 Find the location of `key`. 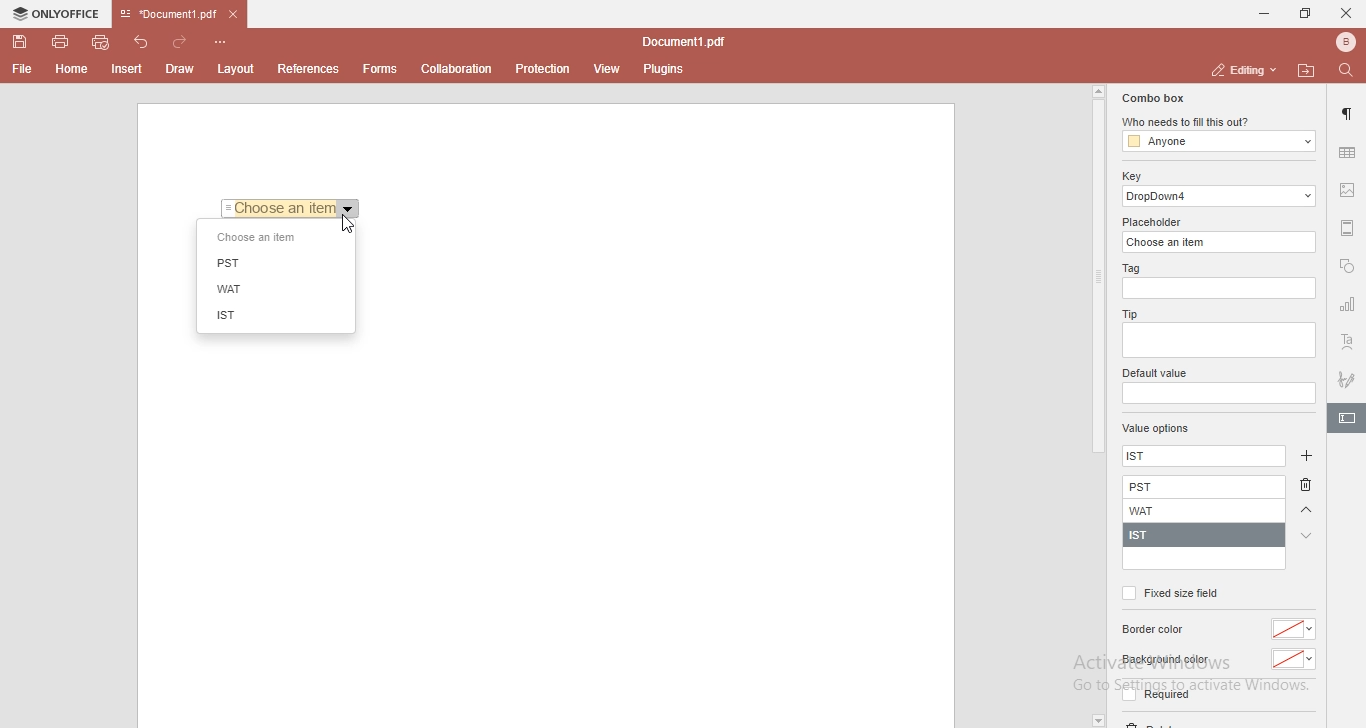

key is located at coordinates (1131, 176).